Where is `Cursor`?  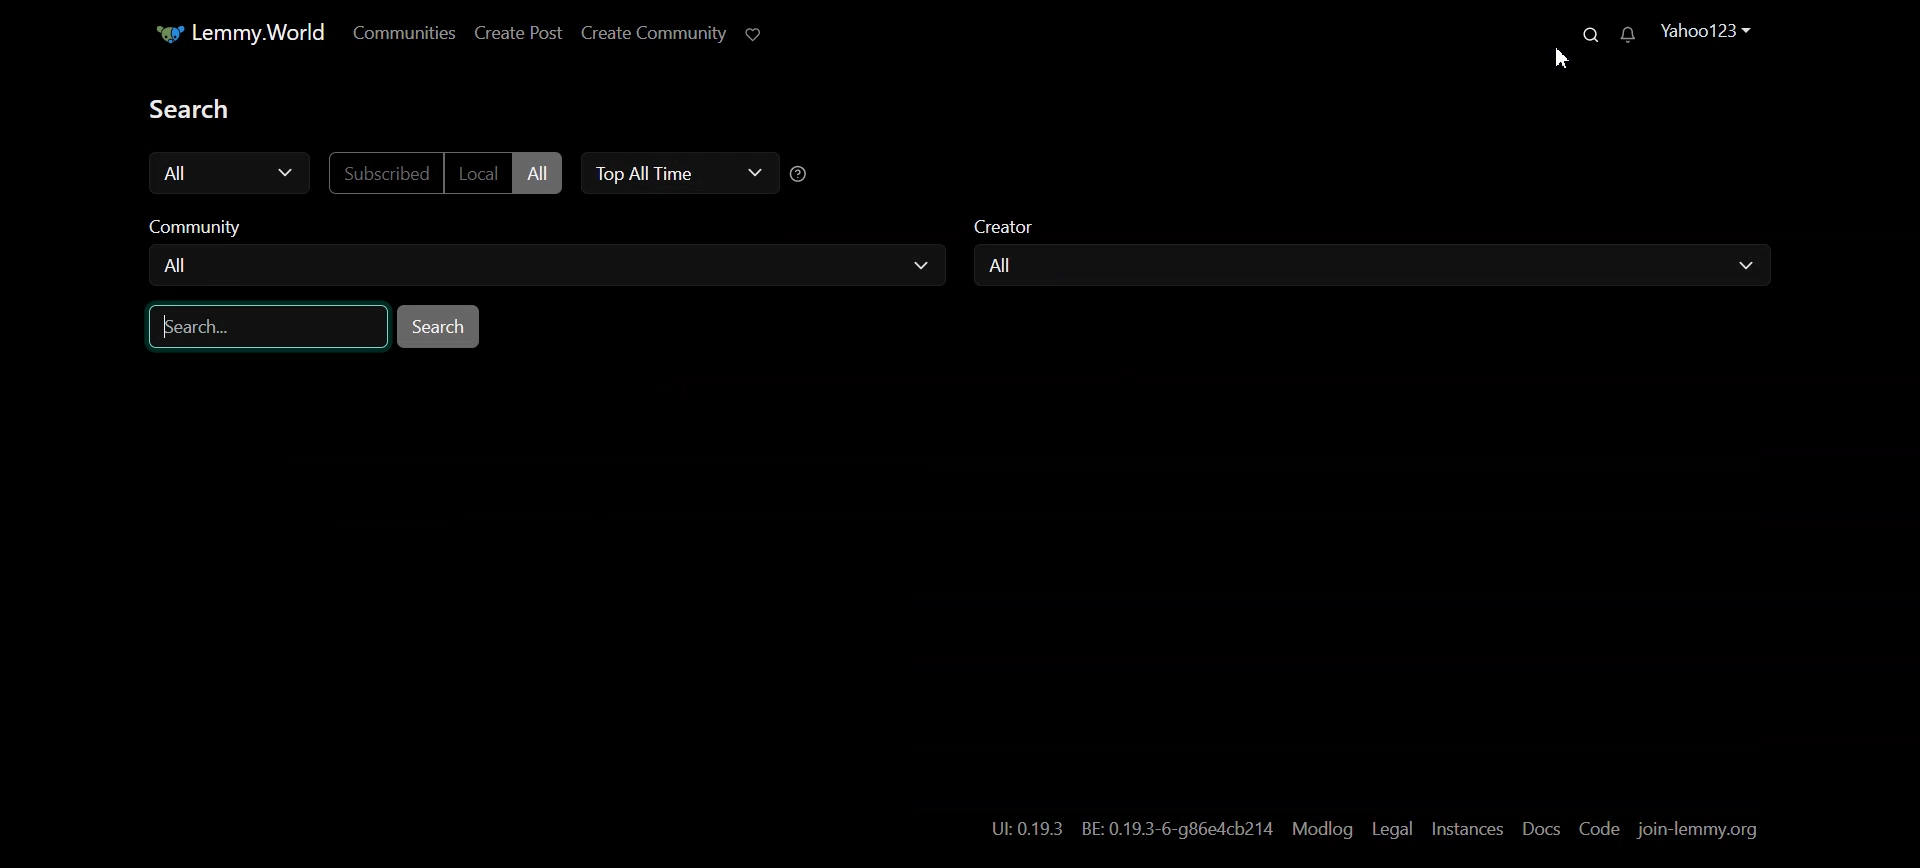
Cursor is located at coordinates (1560, 60).